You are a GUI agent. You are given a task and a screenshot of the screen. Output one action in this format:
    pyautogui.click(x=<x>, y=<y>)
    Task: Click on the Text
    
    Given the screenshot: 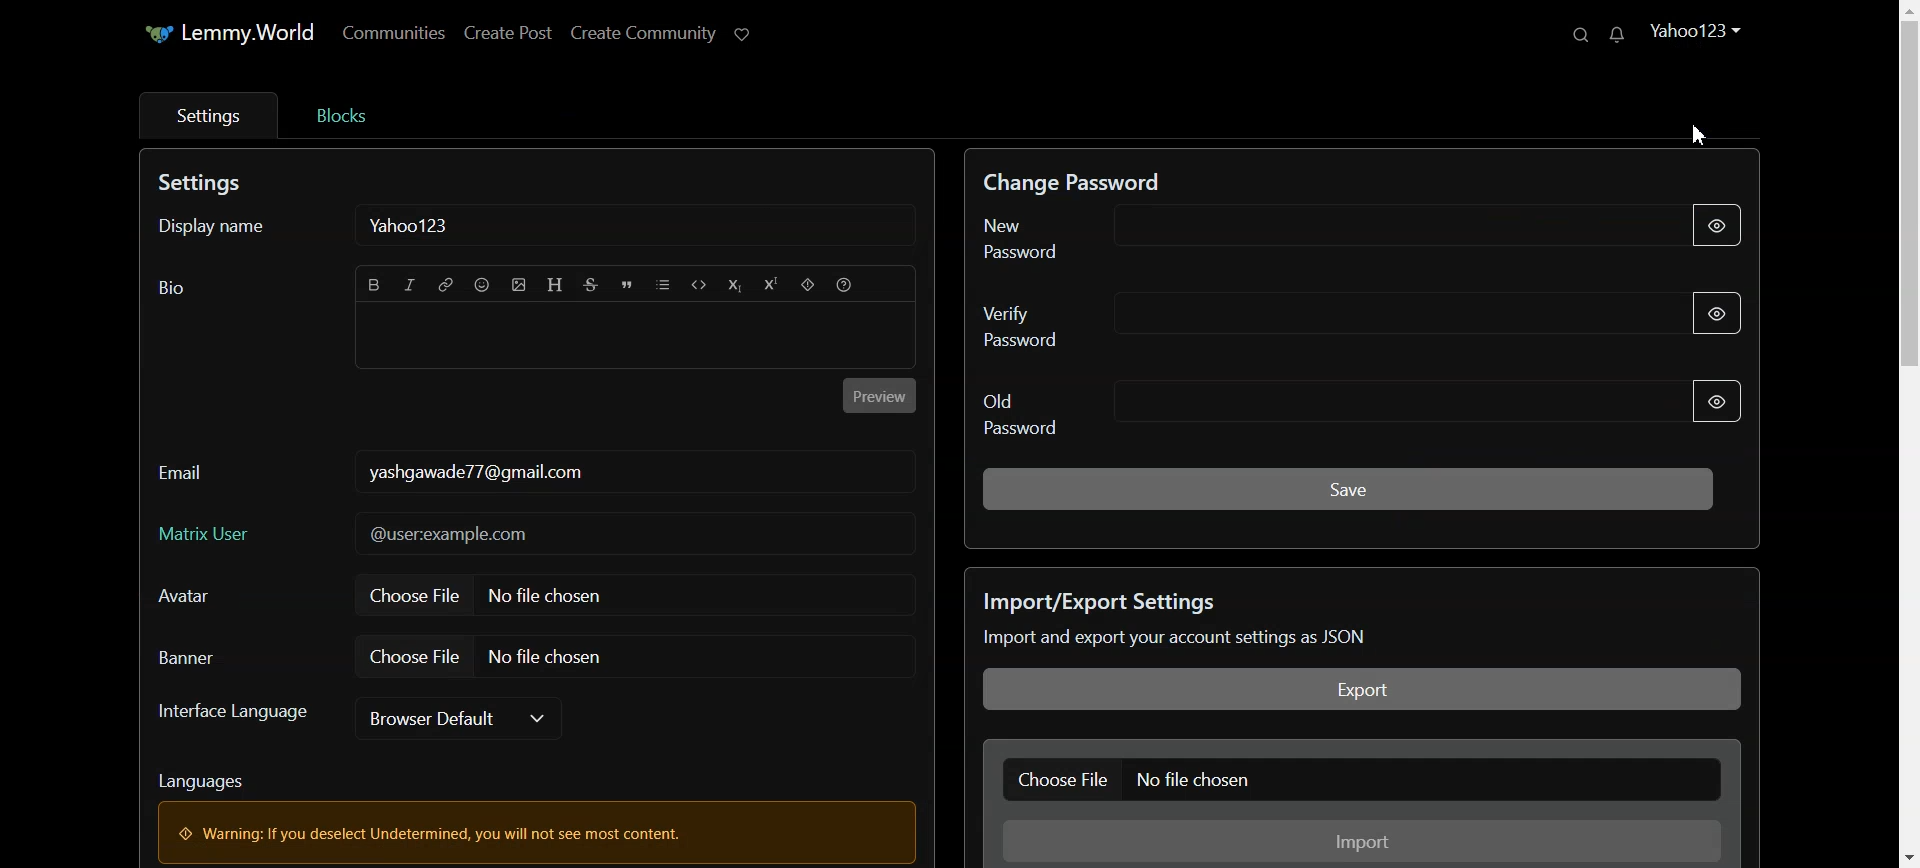 What is the action you would take?
    pyautogui.click(x=198, y=182)
    